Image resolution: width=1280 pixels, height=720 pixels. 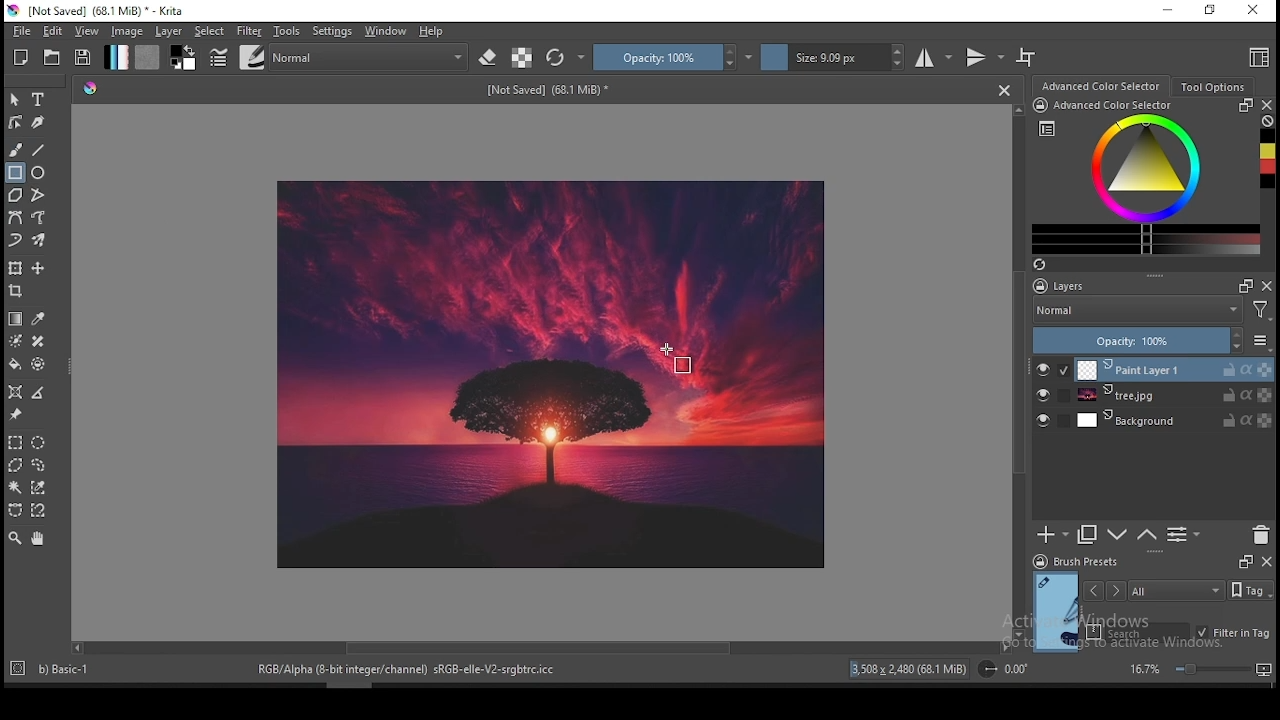 I want to click on blending mode, so click(x=1155, y=310).